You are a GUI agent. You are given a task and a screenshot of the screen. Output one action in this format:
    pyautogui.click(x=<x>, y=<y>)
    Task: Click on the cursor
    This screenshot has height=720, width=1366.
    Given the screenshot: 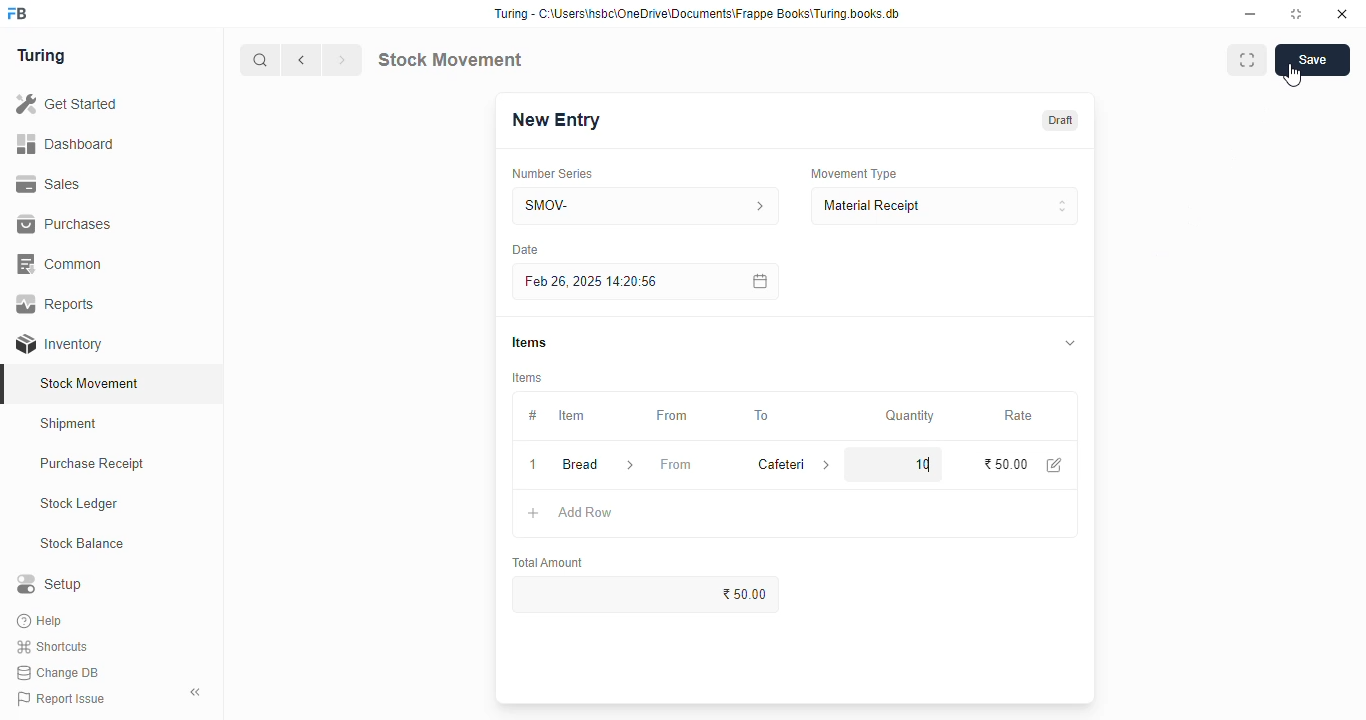 What is the action you would take?
    pyautogui.click(x=1292, y=75)
    